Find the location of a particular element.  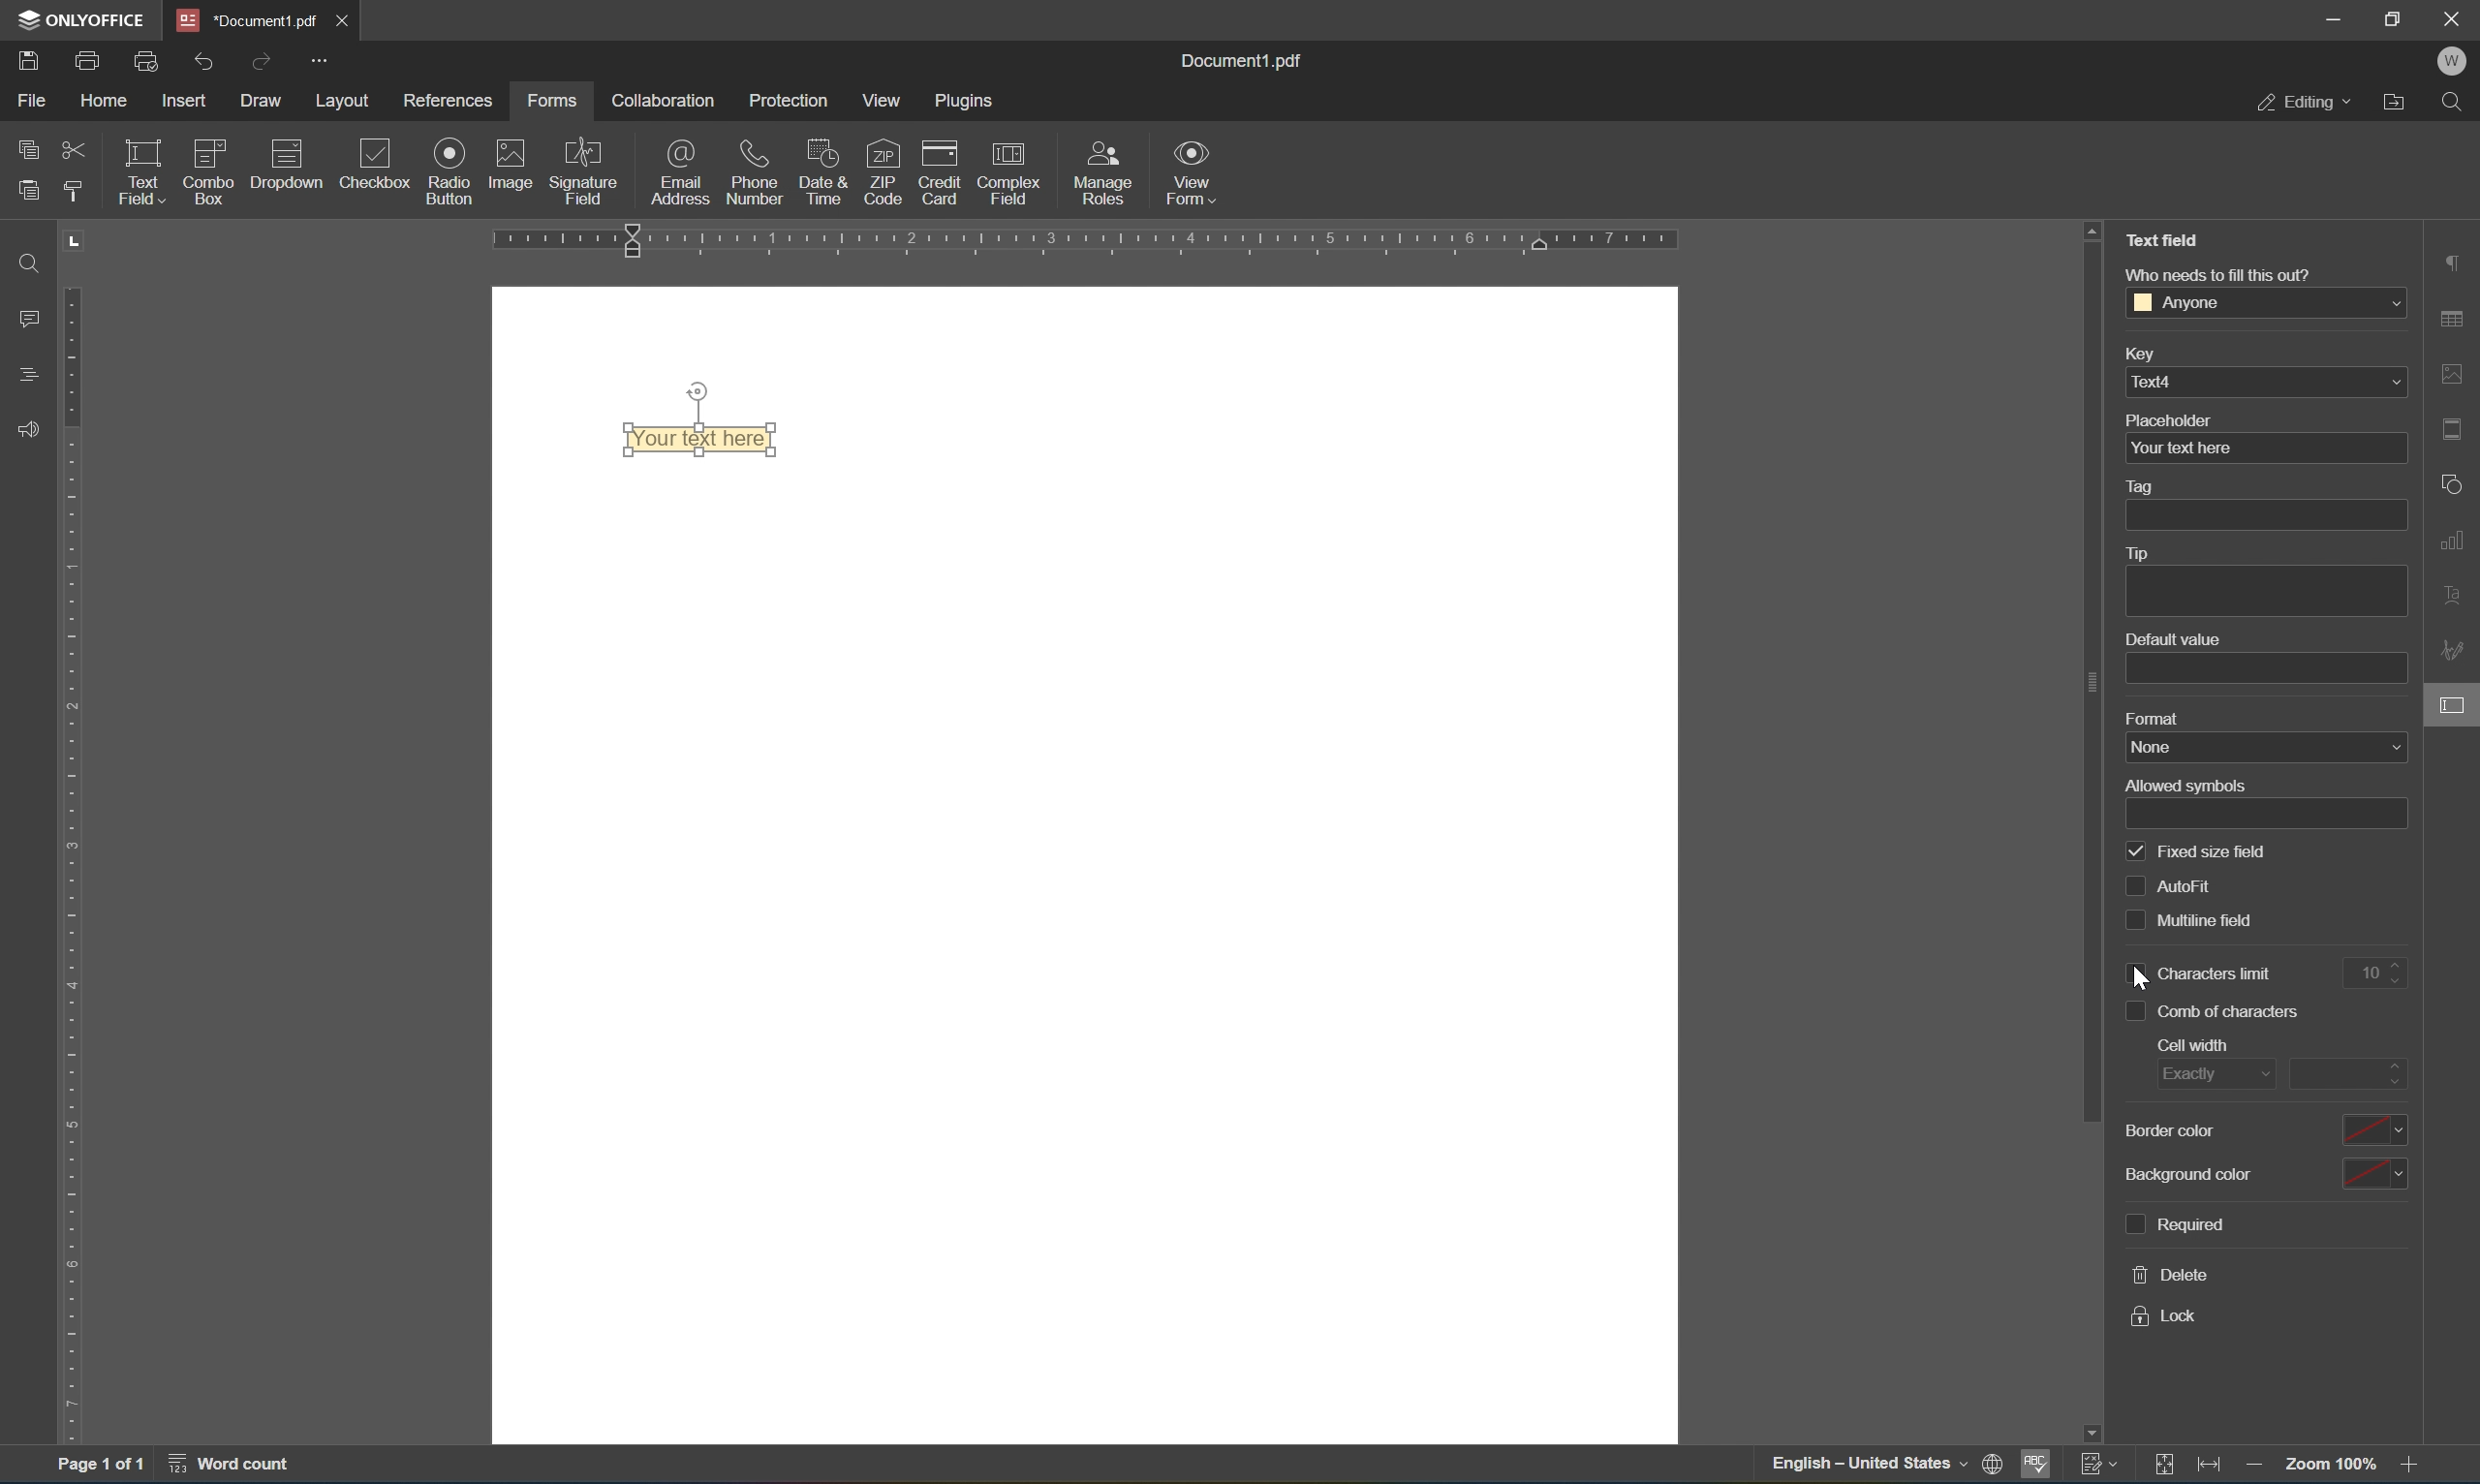

references is located at coordinates (448, 101).